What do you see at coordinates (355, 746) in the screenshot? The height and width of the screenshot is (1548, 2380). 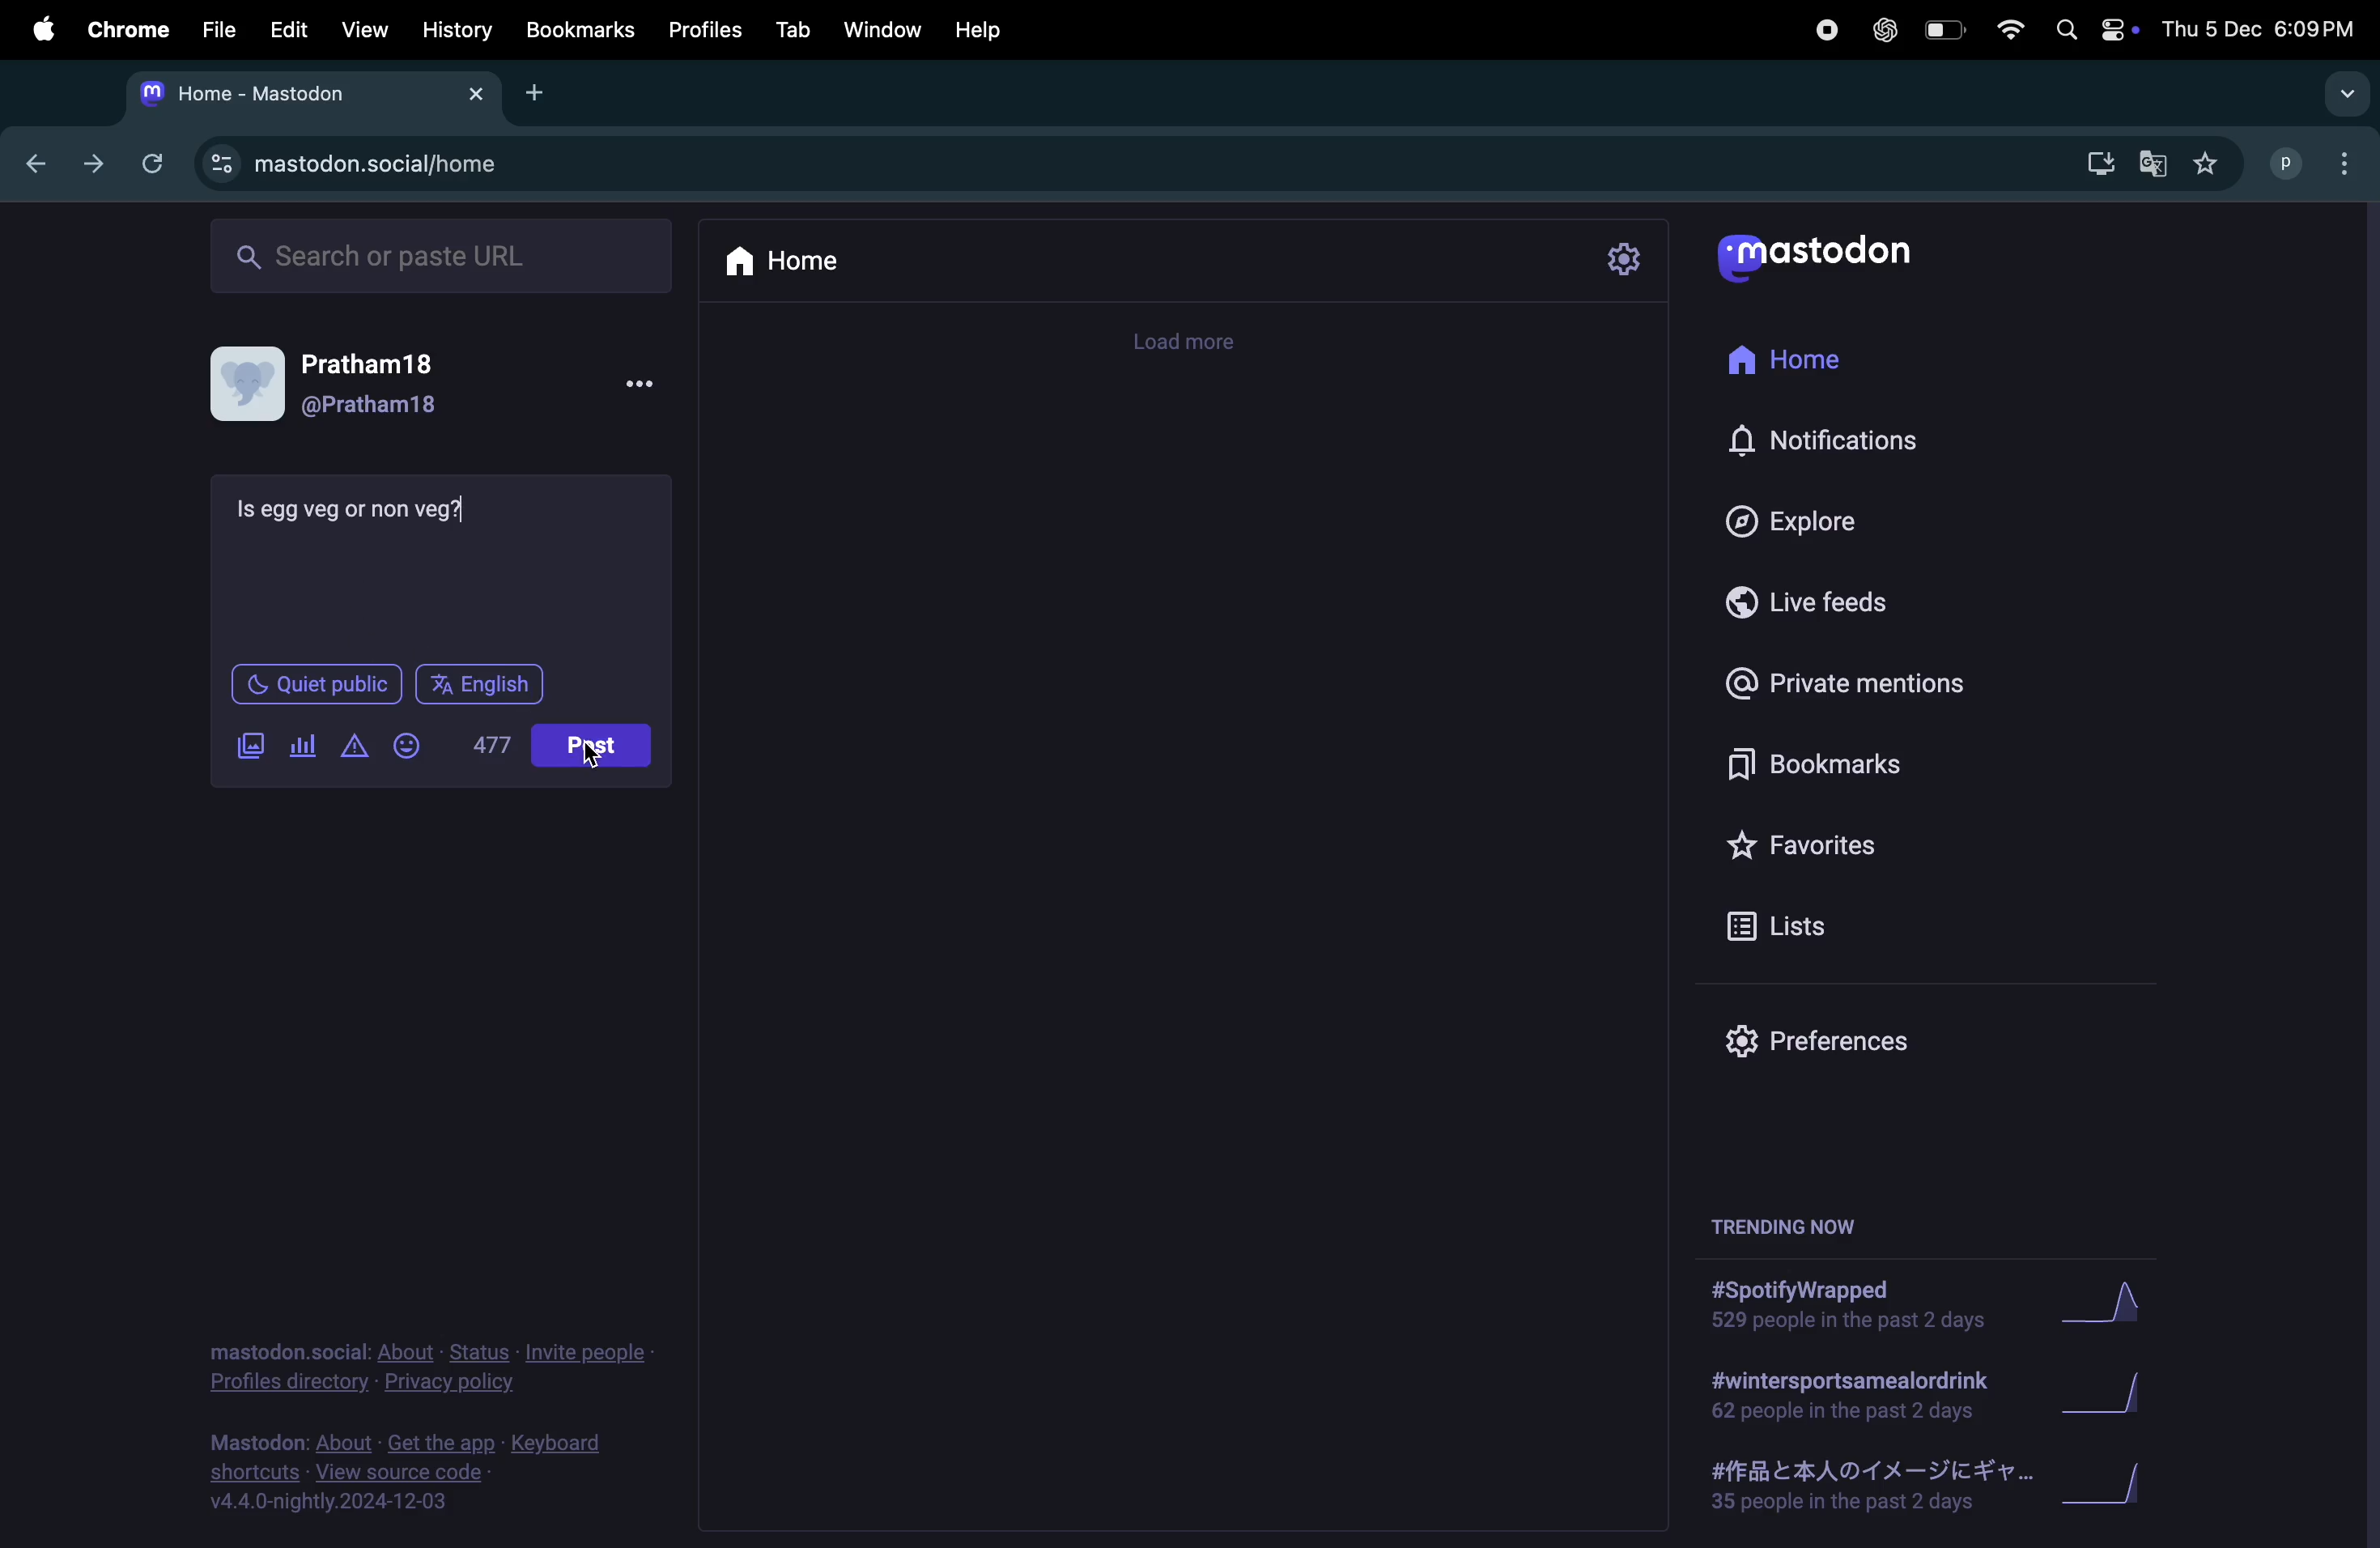 I see `alert` at bounding box center [355, 746].